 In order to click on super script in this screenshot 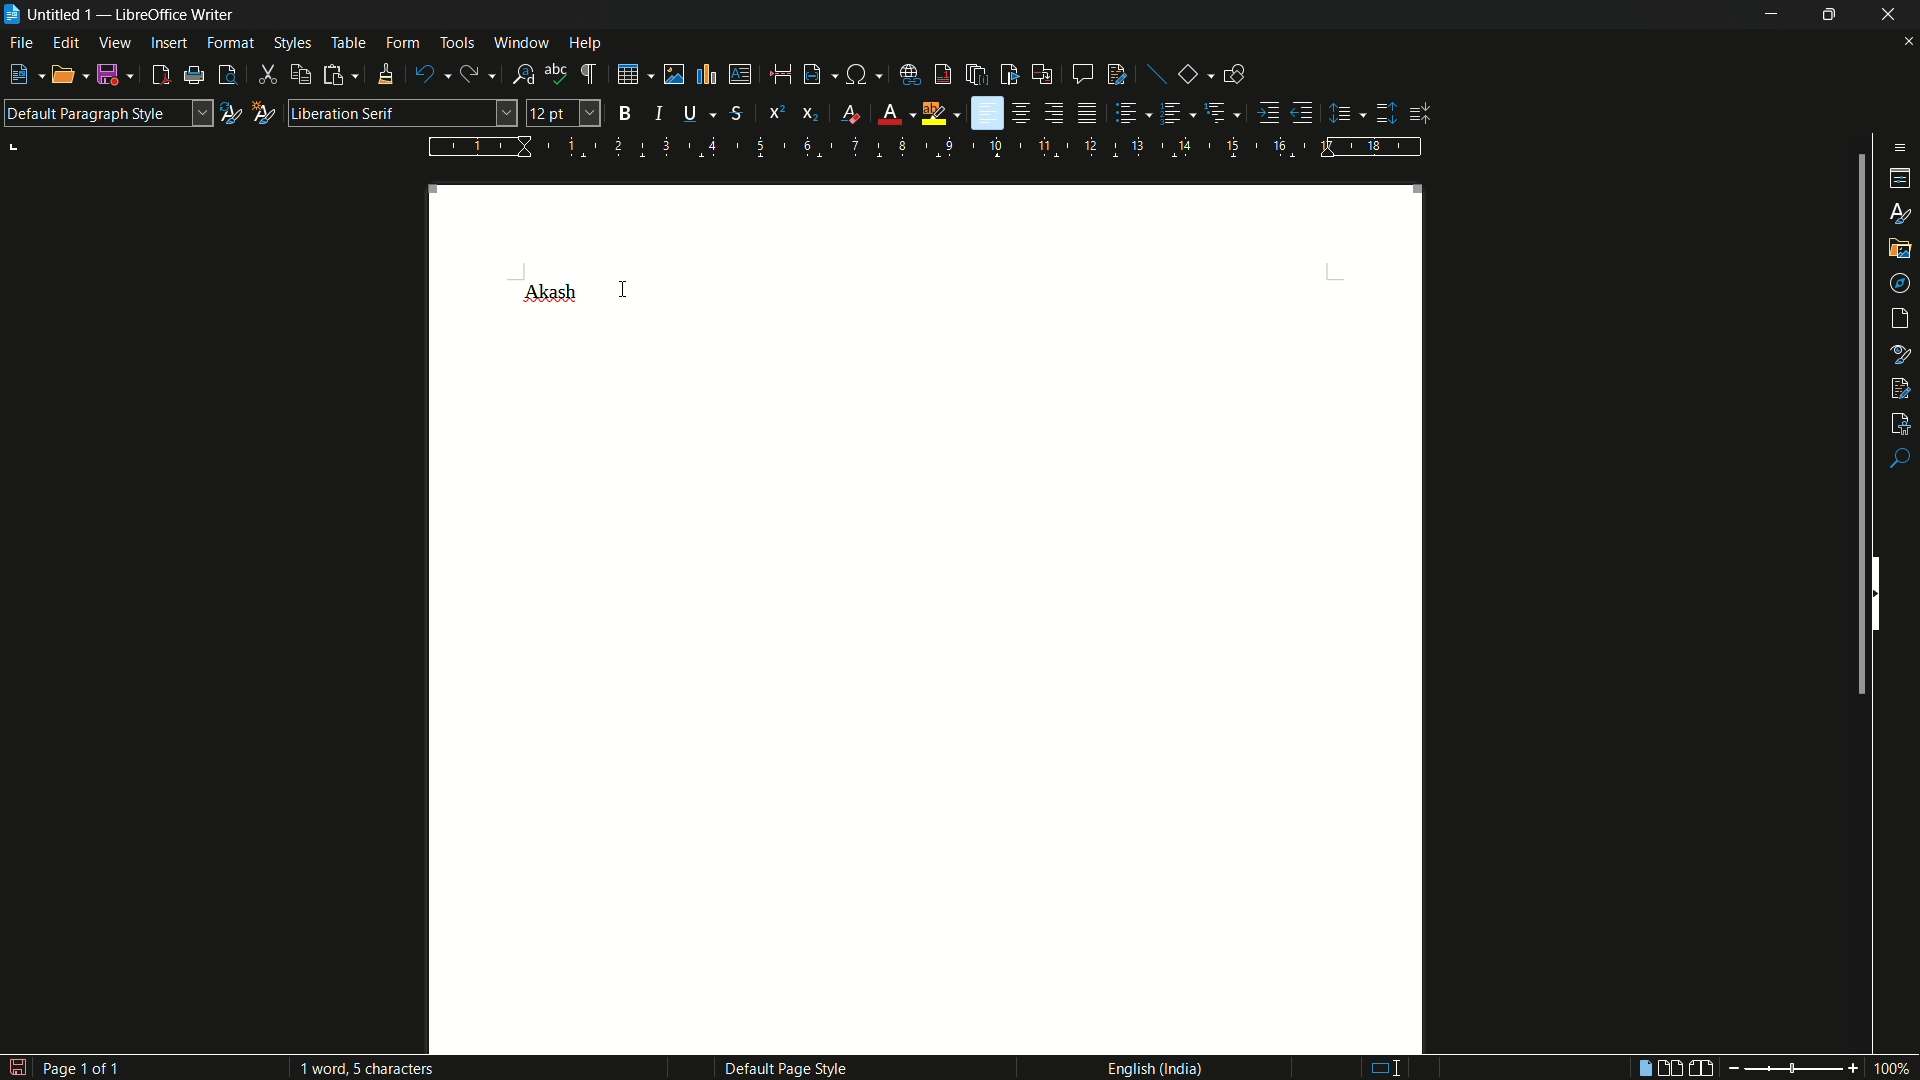, I will do `click(776, 111)`.